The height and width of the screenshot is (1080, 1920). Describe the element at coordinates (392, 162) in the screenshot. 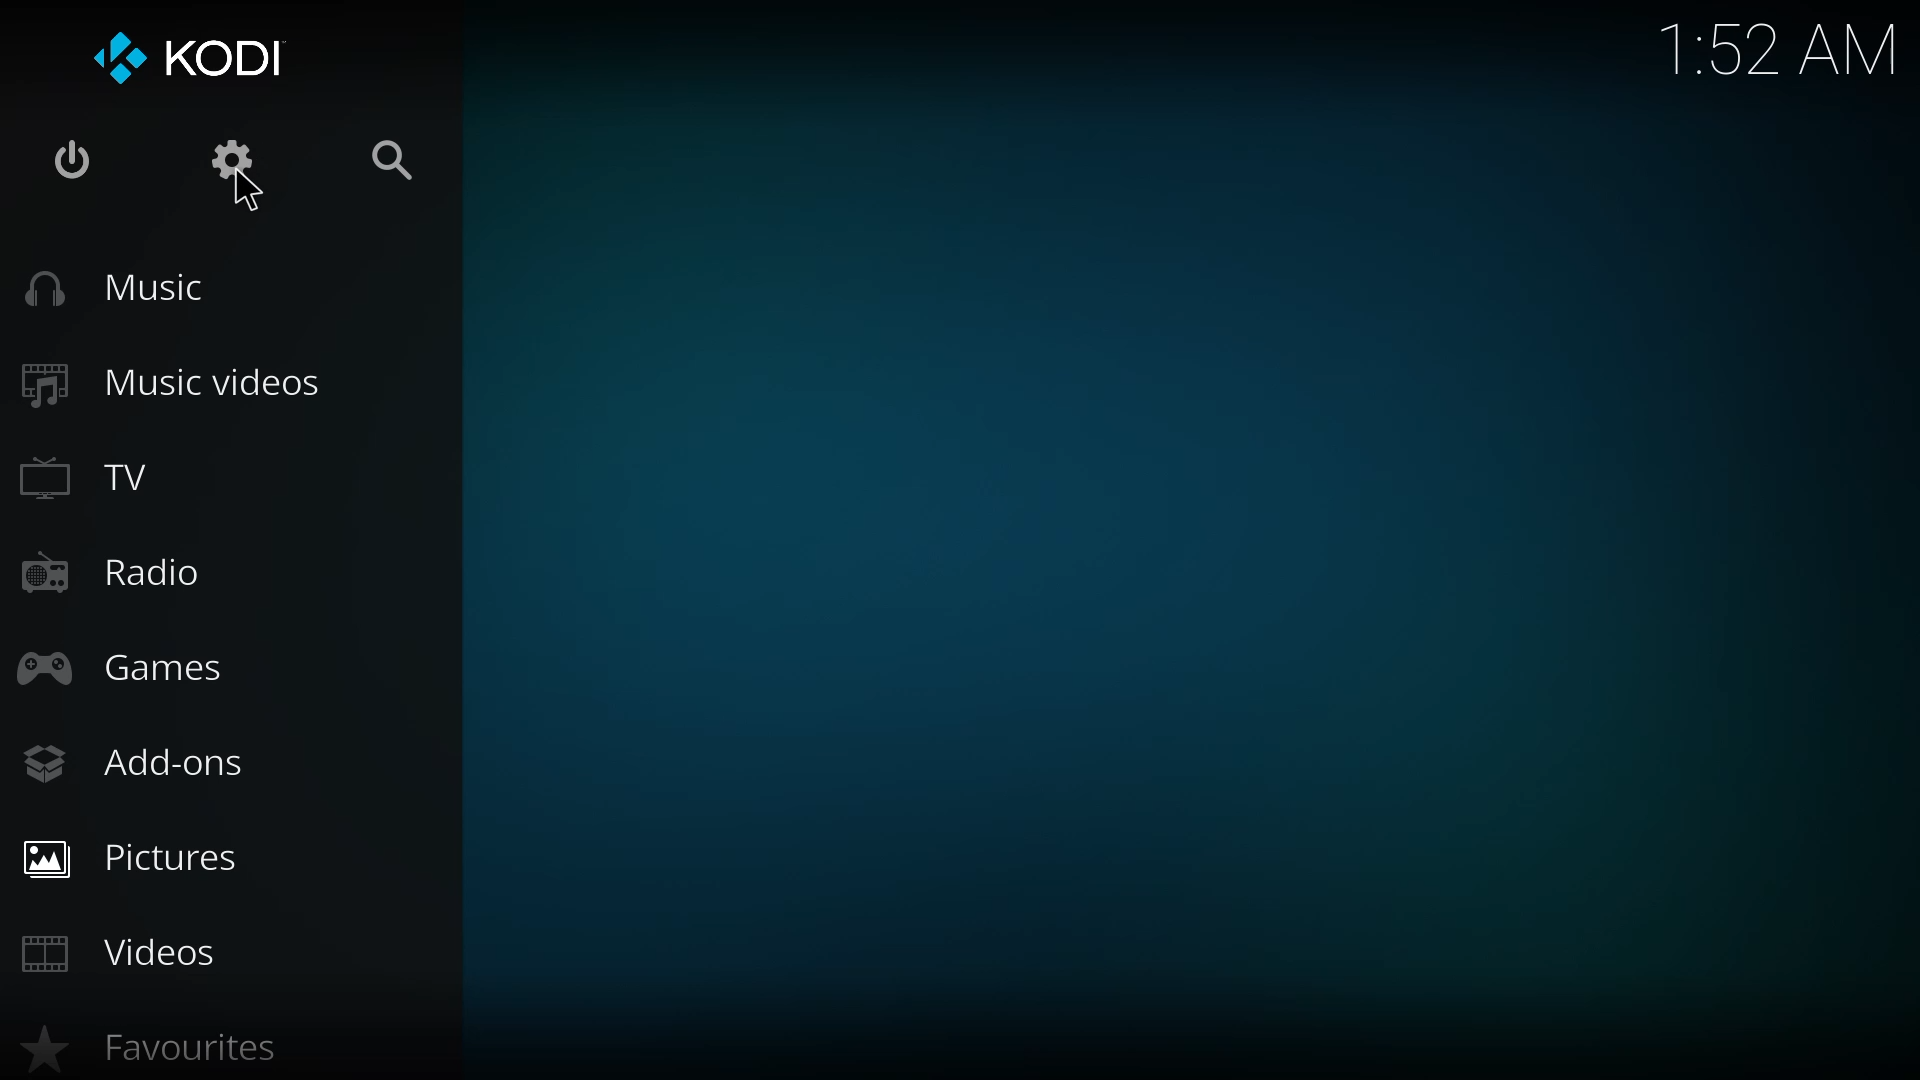

I see `search` at that location.